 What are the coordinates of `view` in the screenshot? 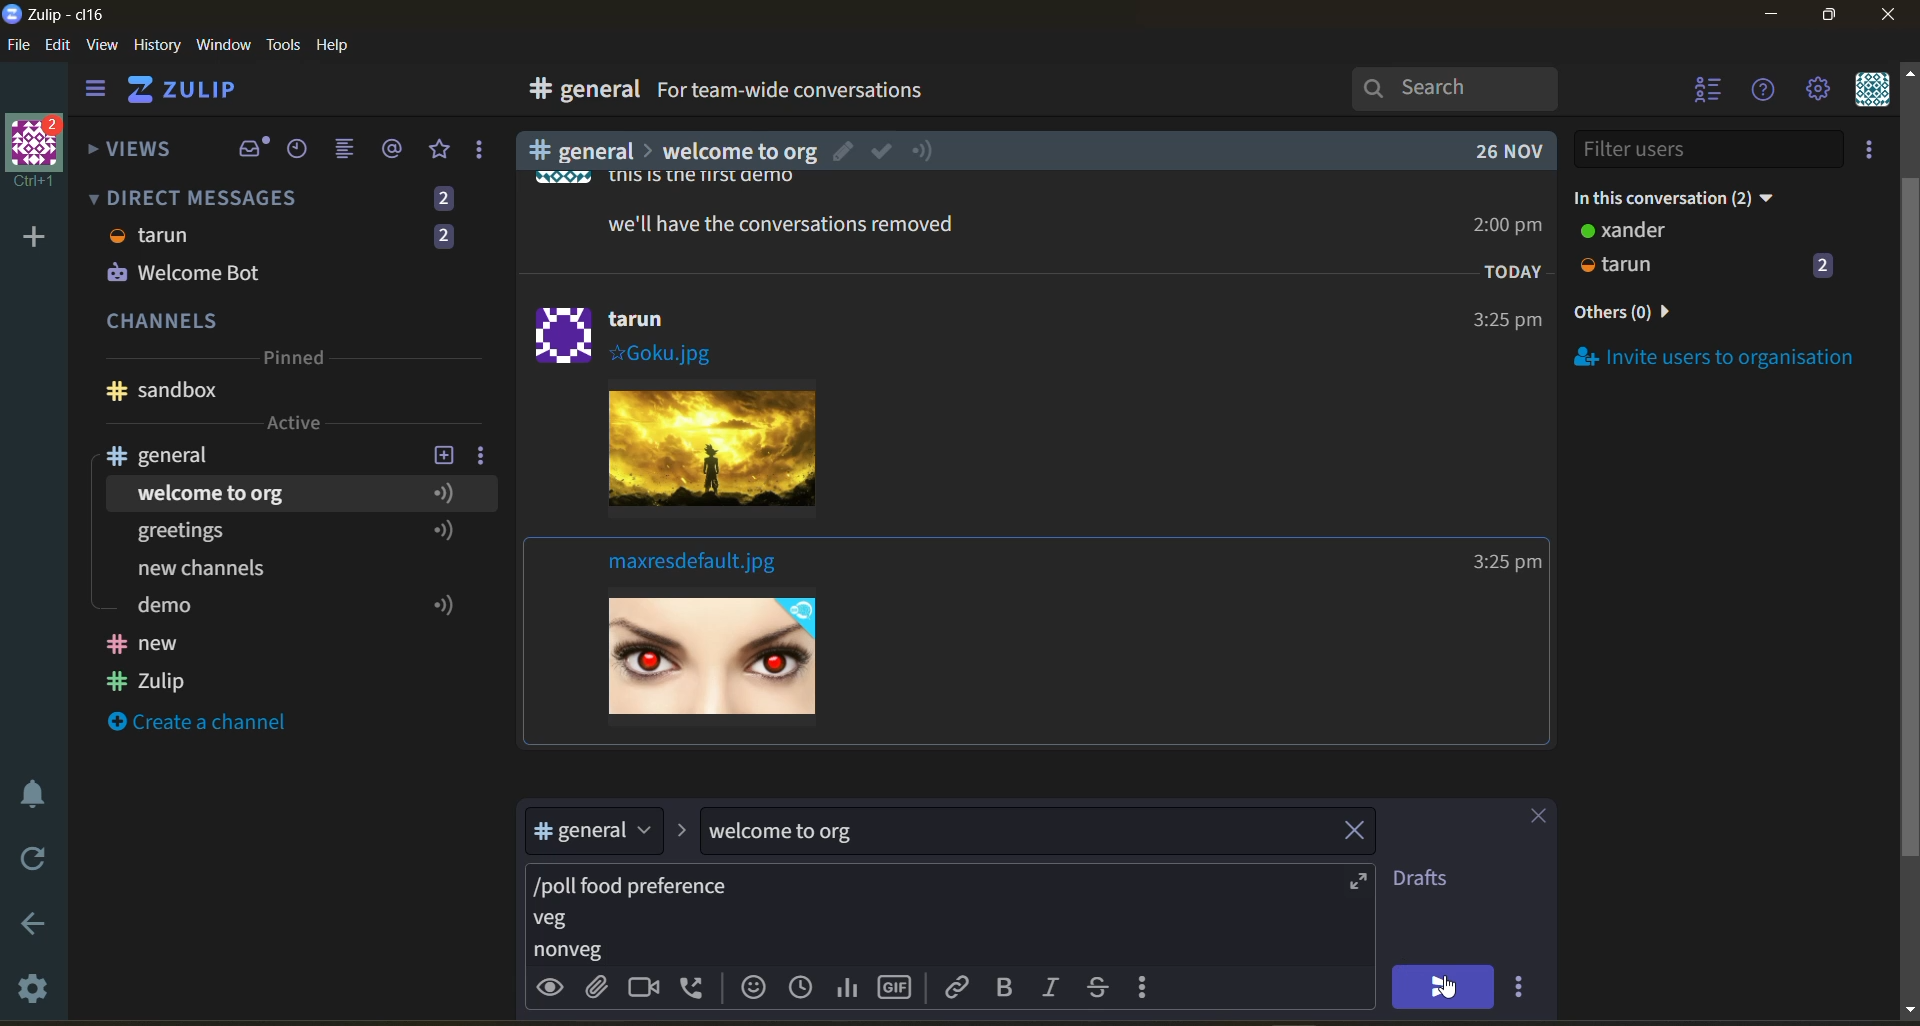 It's located at (103, 46).